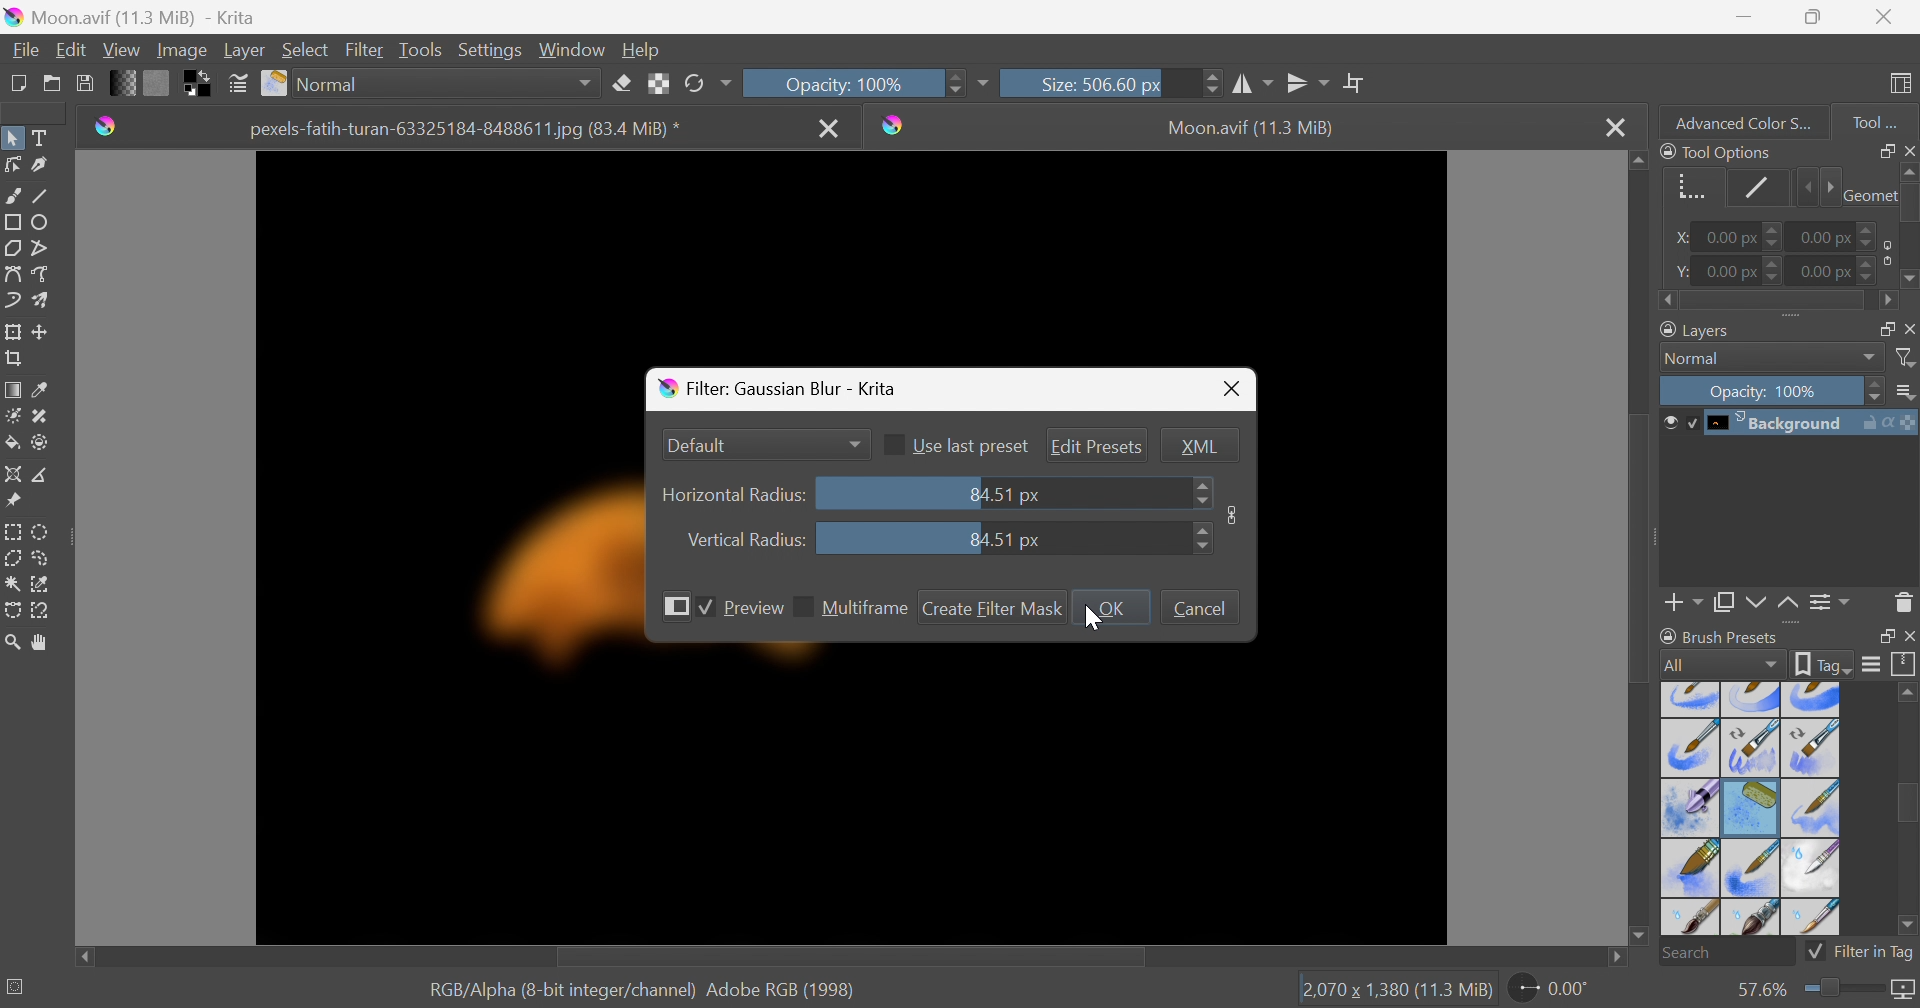 The height and width of the screenshot is (1008, 1920). I want to click on Storage resources, so click(1906, 664).